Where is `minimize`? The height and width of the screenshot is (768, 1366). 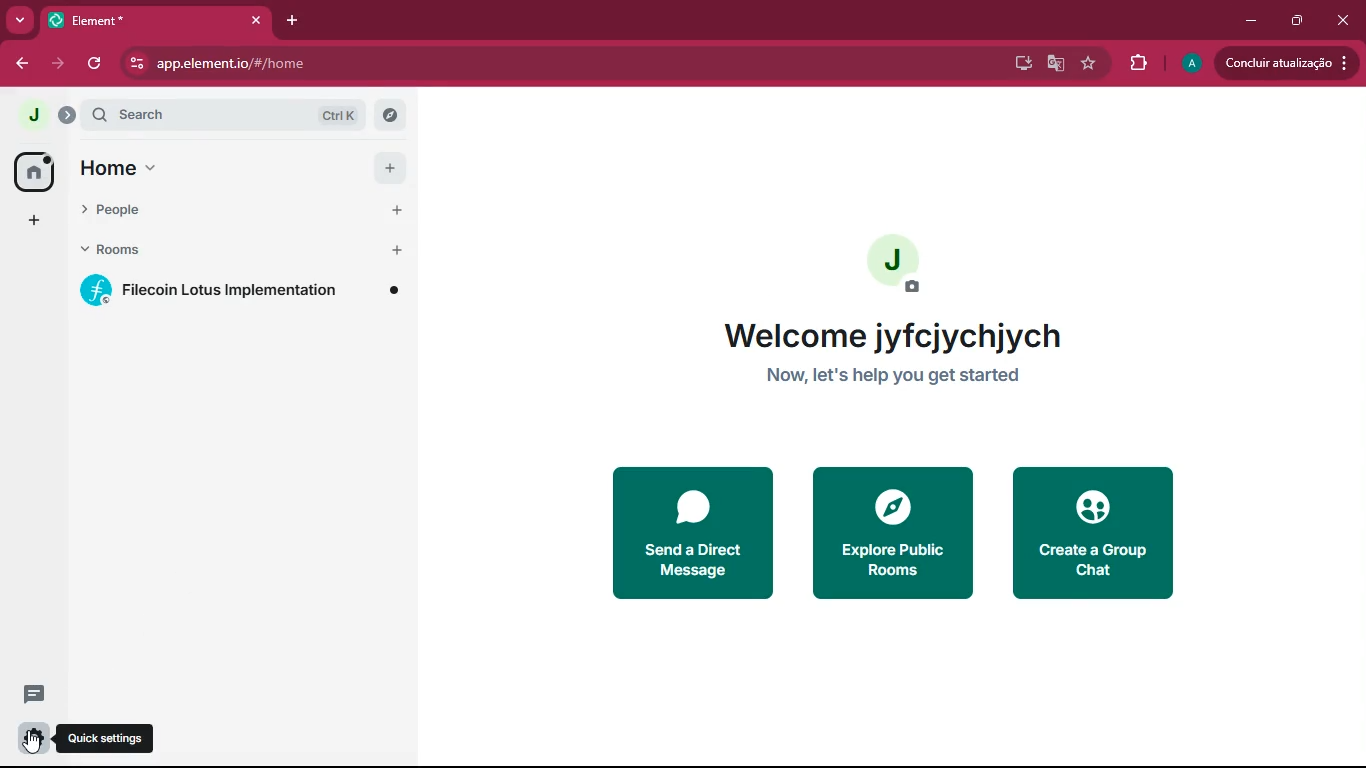 minimize is located at coordinates (1248, 22).